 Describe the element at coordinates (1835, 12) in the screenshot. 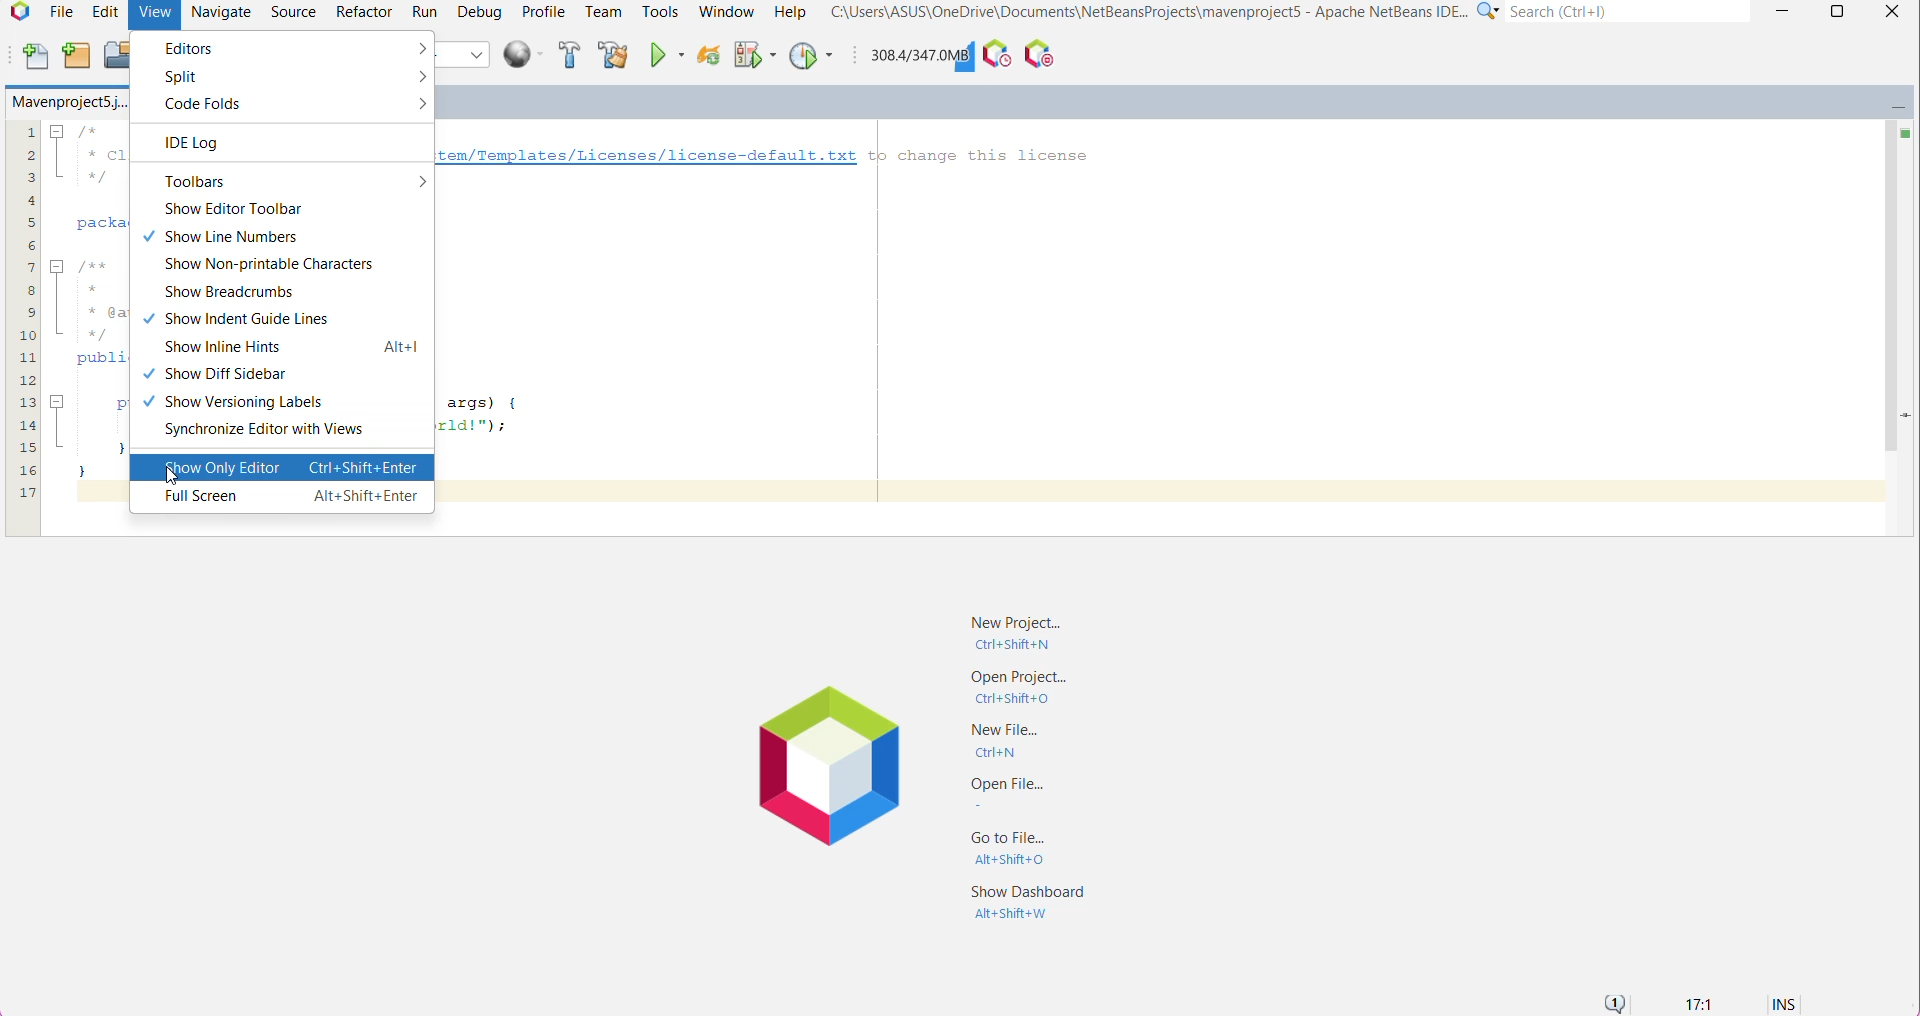

I see `Maximize` at that location.